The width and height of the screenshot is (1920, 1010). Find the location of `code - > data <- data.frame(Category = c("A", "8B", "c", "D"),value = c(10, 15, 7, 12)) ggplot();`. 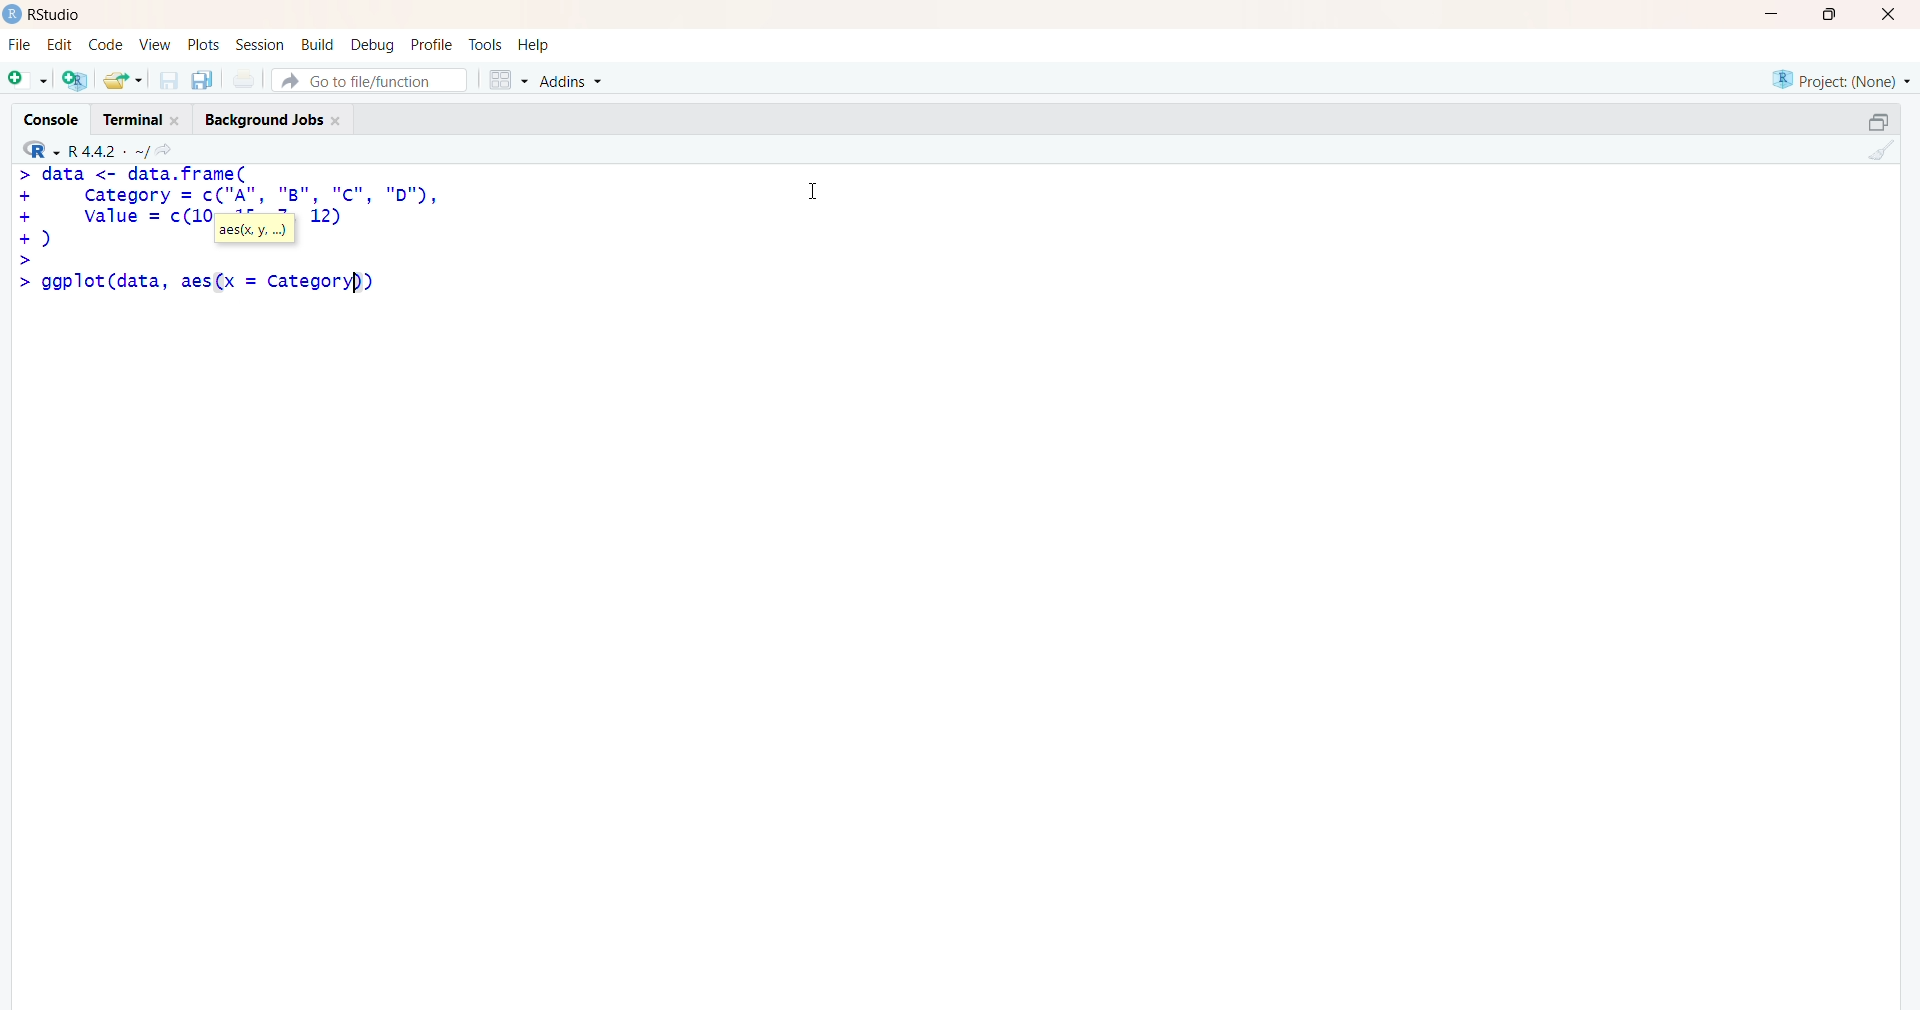

code - > data <- data.frame(Category = c("A", "8B", "c", "D"),value = c(10, 15, 7, 12)) ggplot(); is located at coordinates (246, 230).